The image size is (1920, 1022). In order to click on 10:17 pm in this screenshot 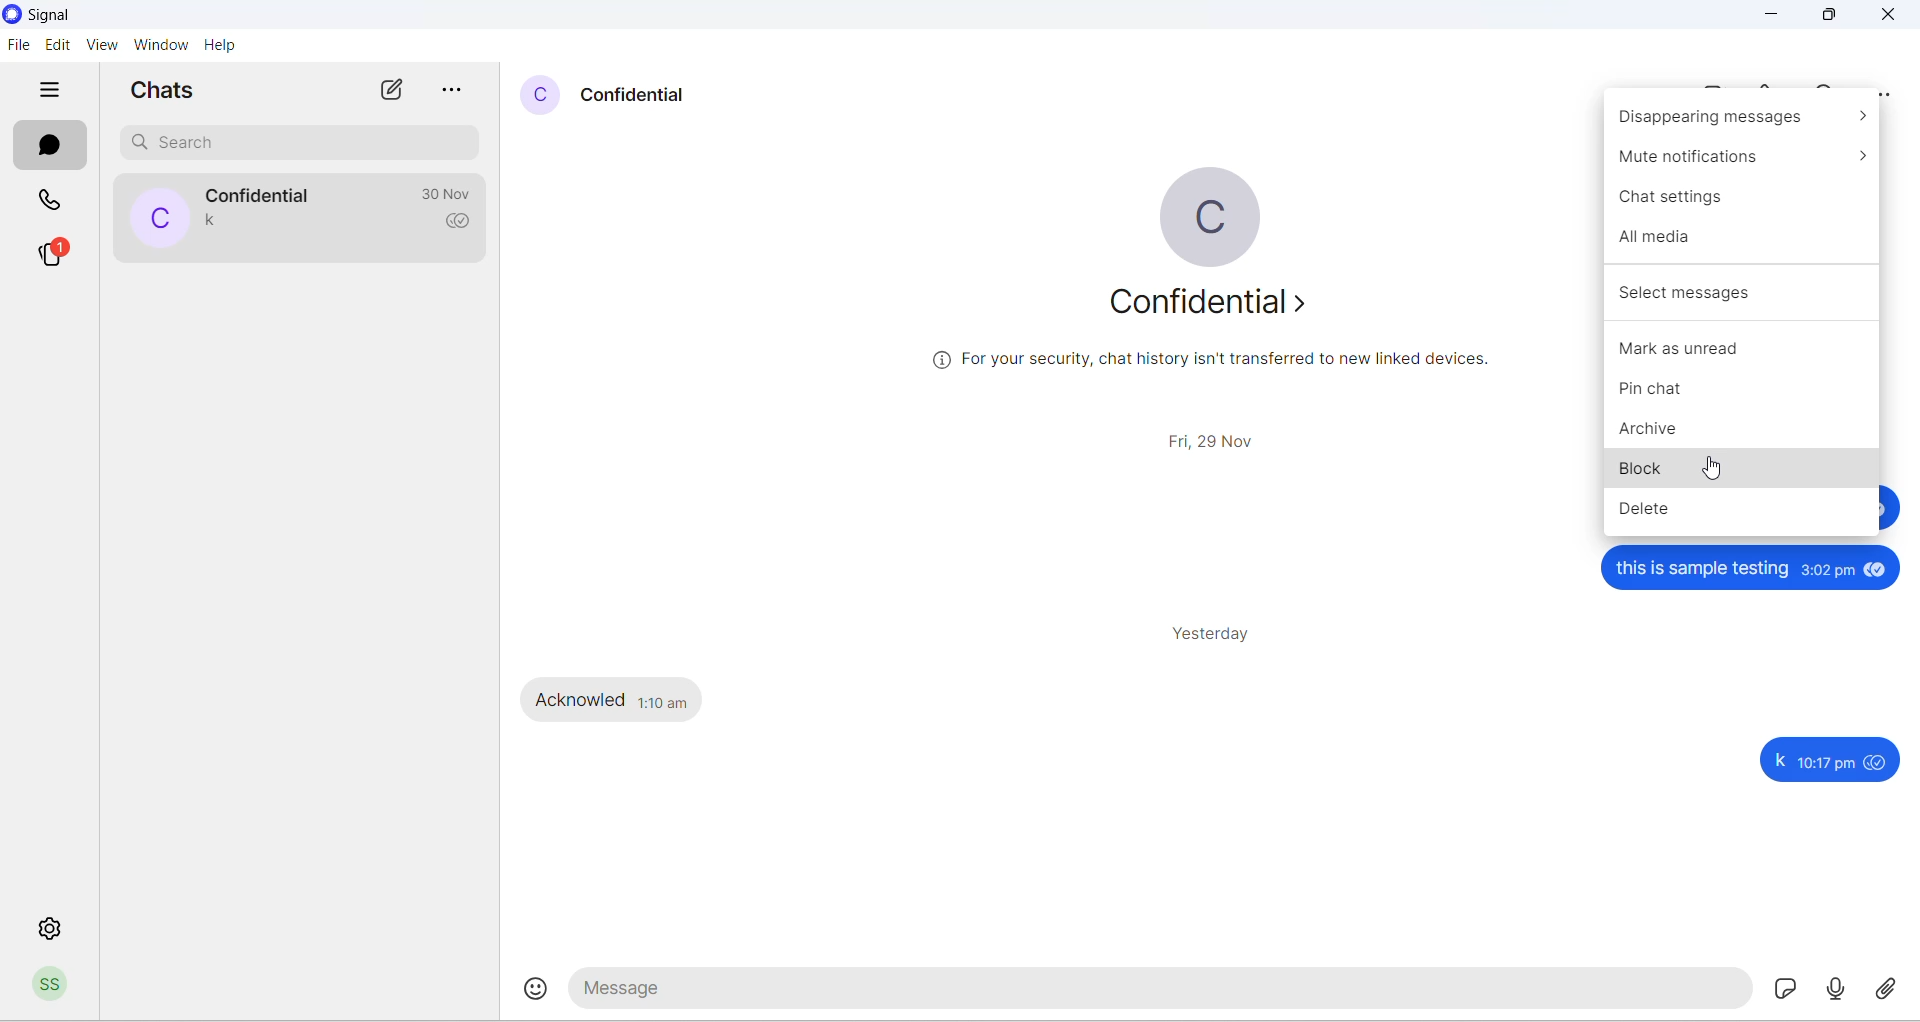, I will do `click(1830, 761)`.